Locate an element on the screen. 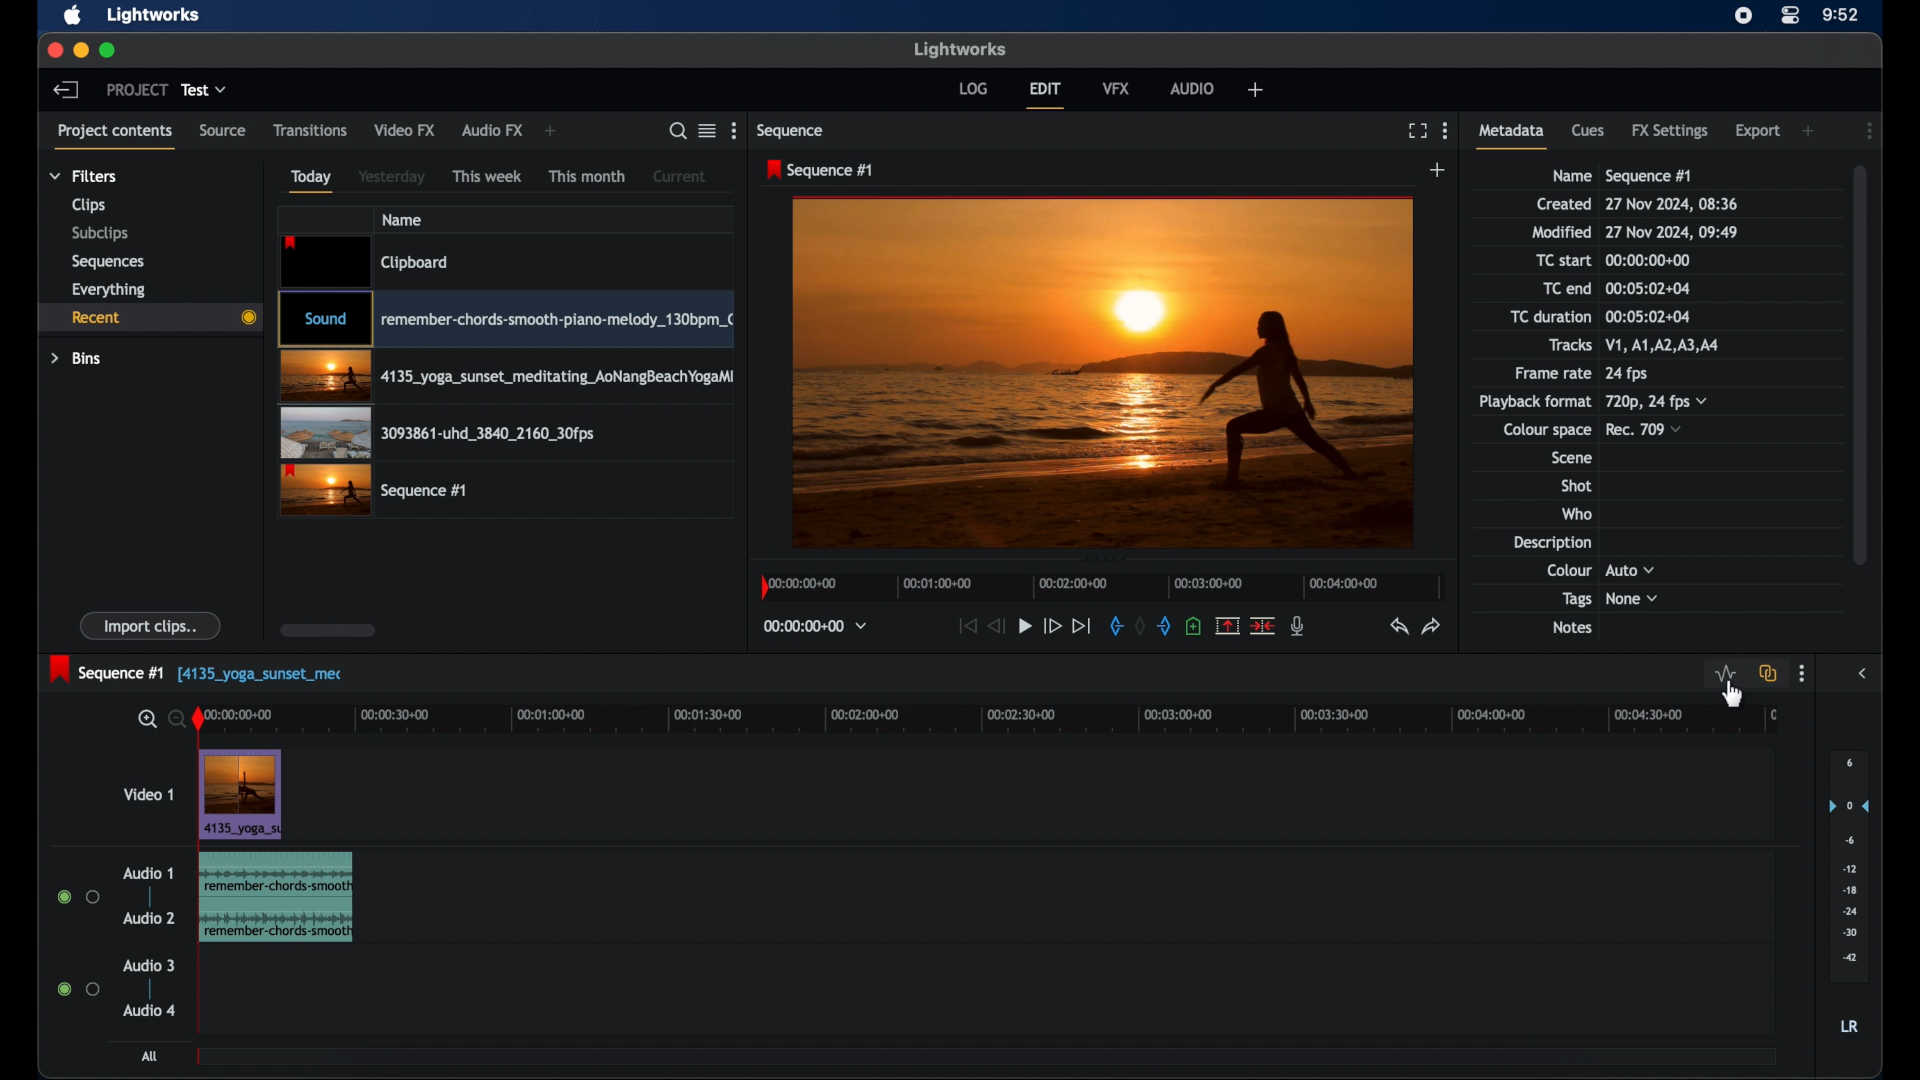 The width and height of the screenshot is (1920, 1080). transitions is located at coordinates (310, 129).